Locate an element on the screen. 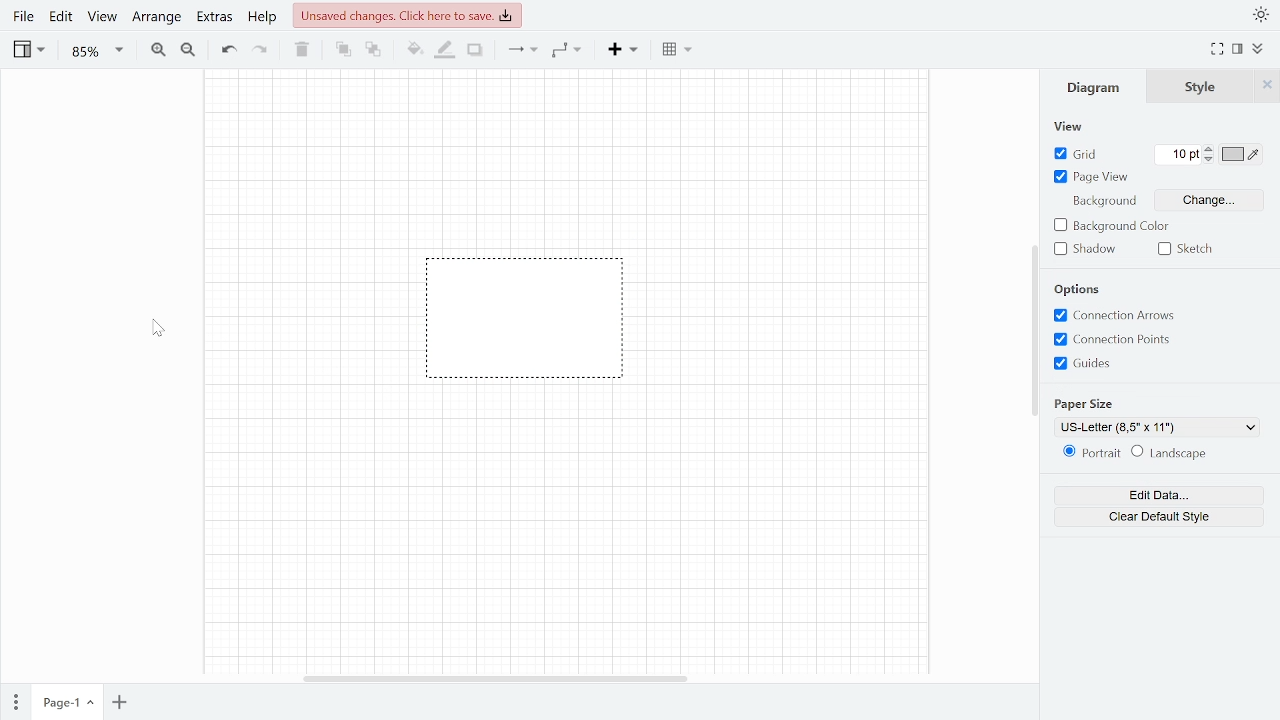 The height and width of the screenshot is (720, 1280). Sketch is located at coordinates (1185, 250).